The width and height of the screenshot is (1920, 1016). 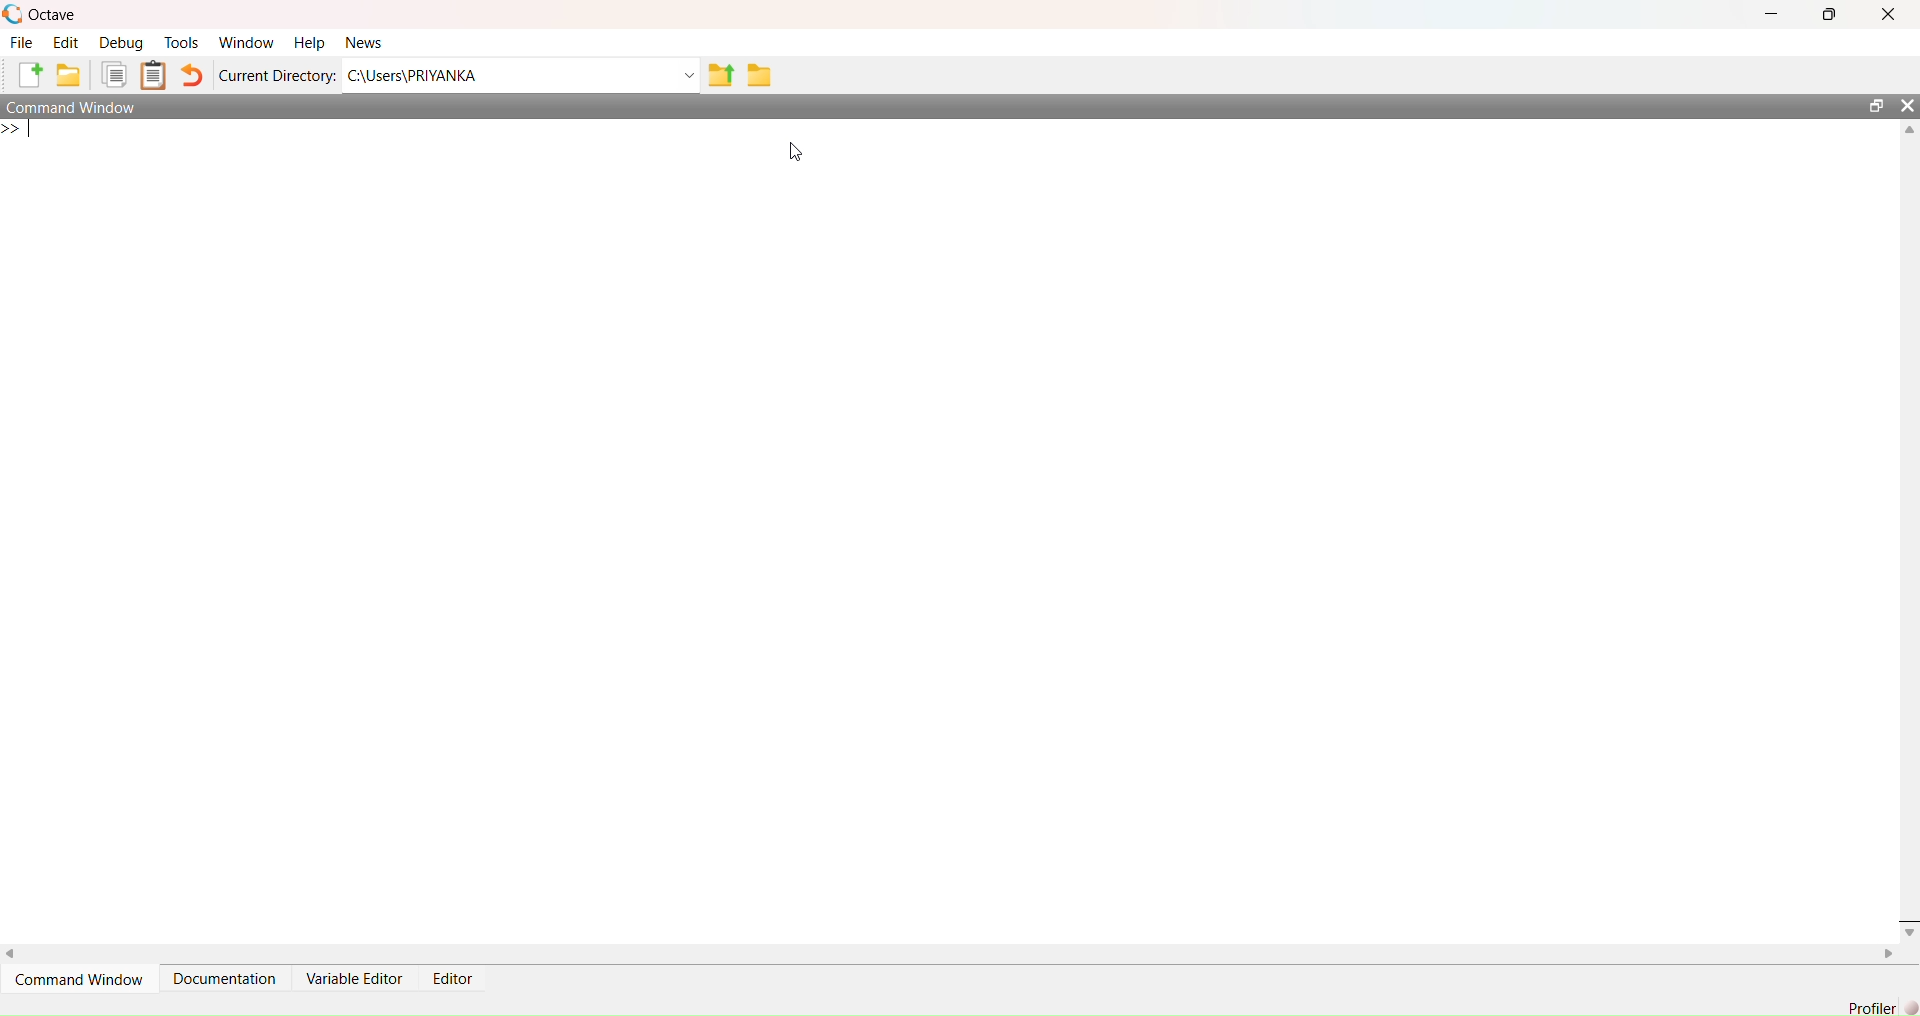 What do you see at coordinates (72, 75) in the screenshot?
I see `Open an existing file in editor` at bounding box center [72, 75].